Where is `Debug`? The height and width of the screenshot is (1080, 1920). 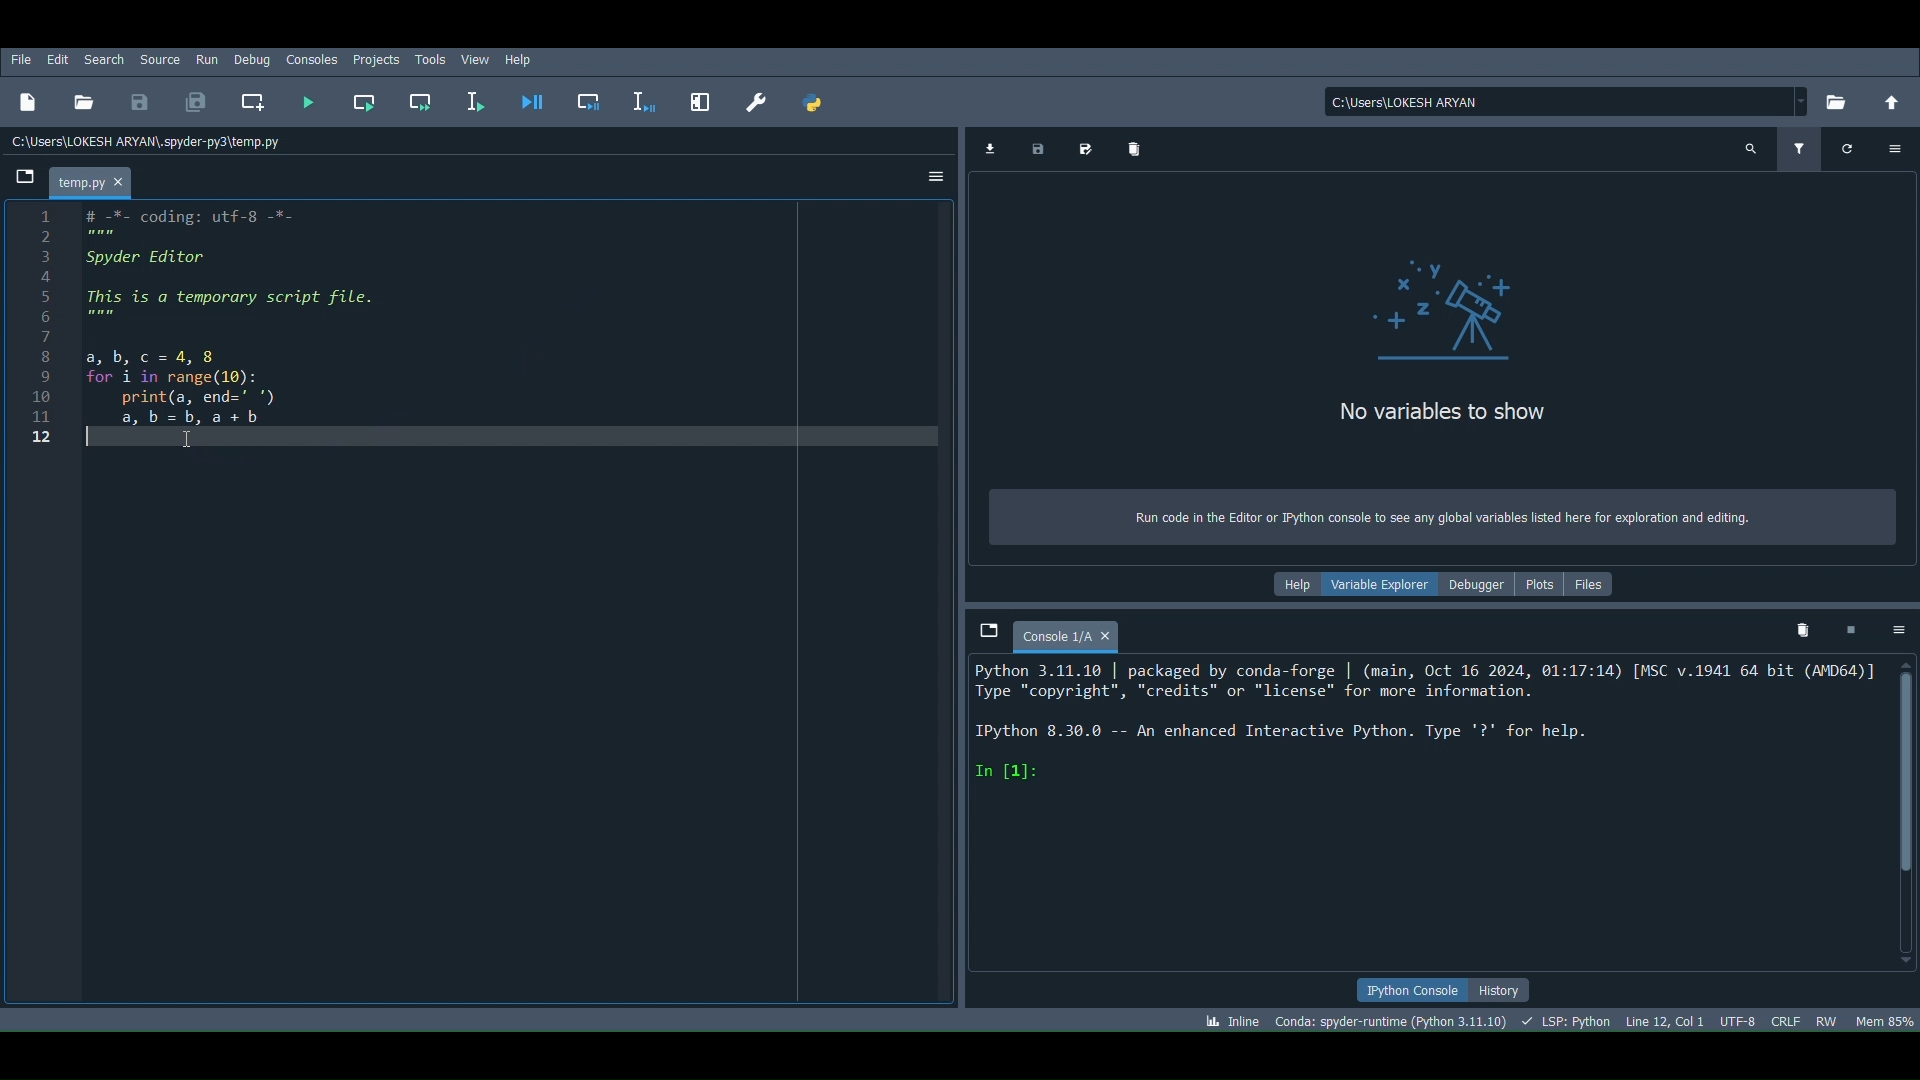 Debug is located at coordinates (250, 59).